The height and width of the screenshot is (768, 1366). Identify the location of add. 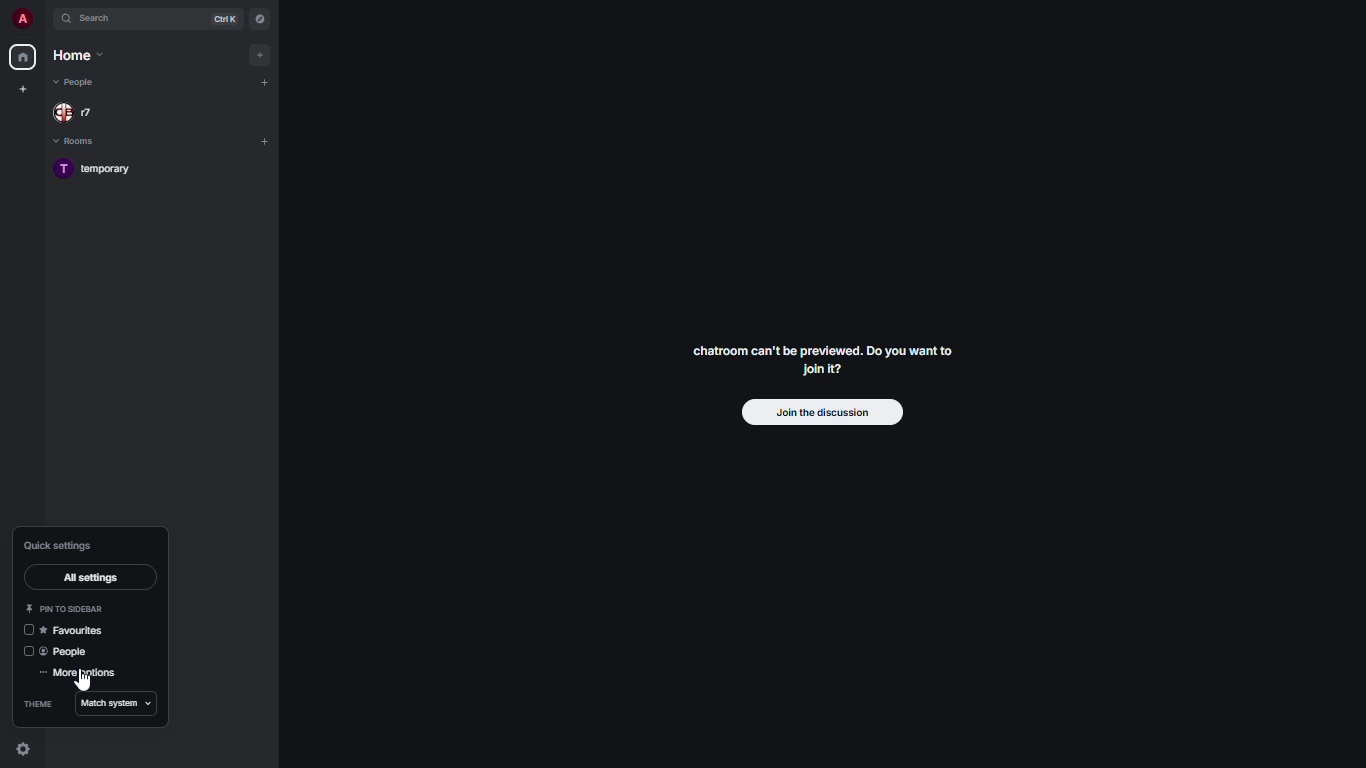
(265, 82).